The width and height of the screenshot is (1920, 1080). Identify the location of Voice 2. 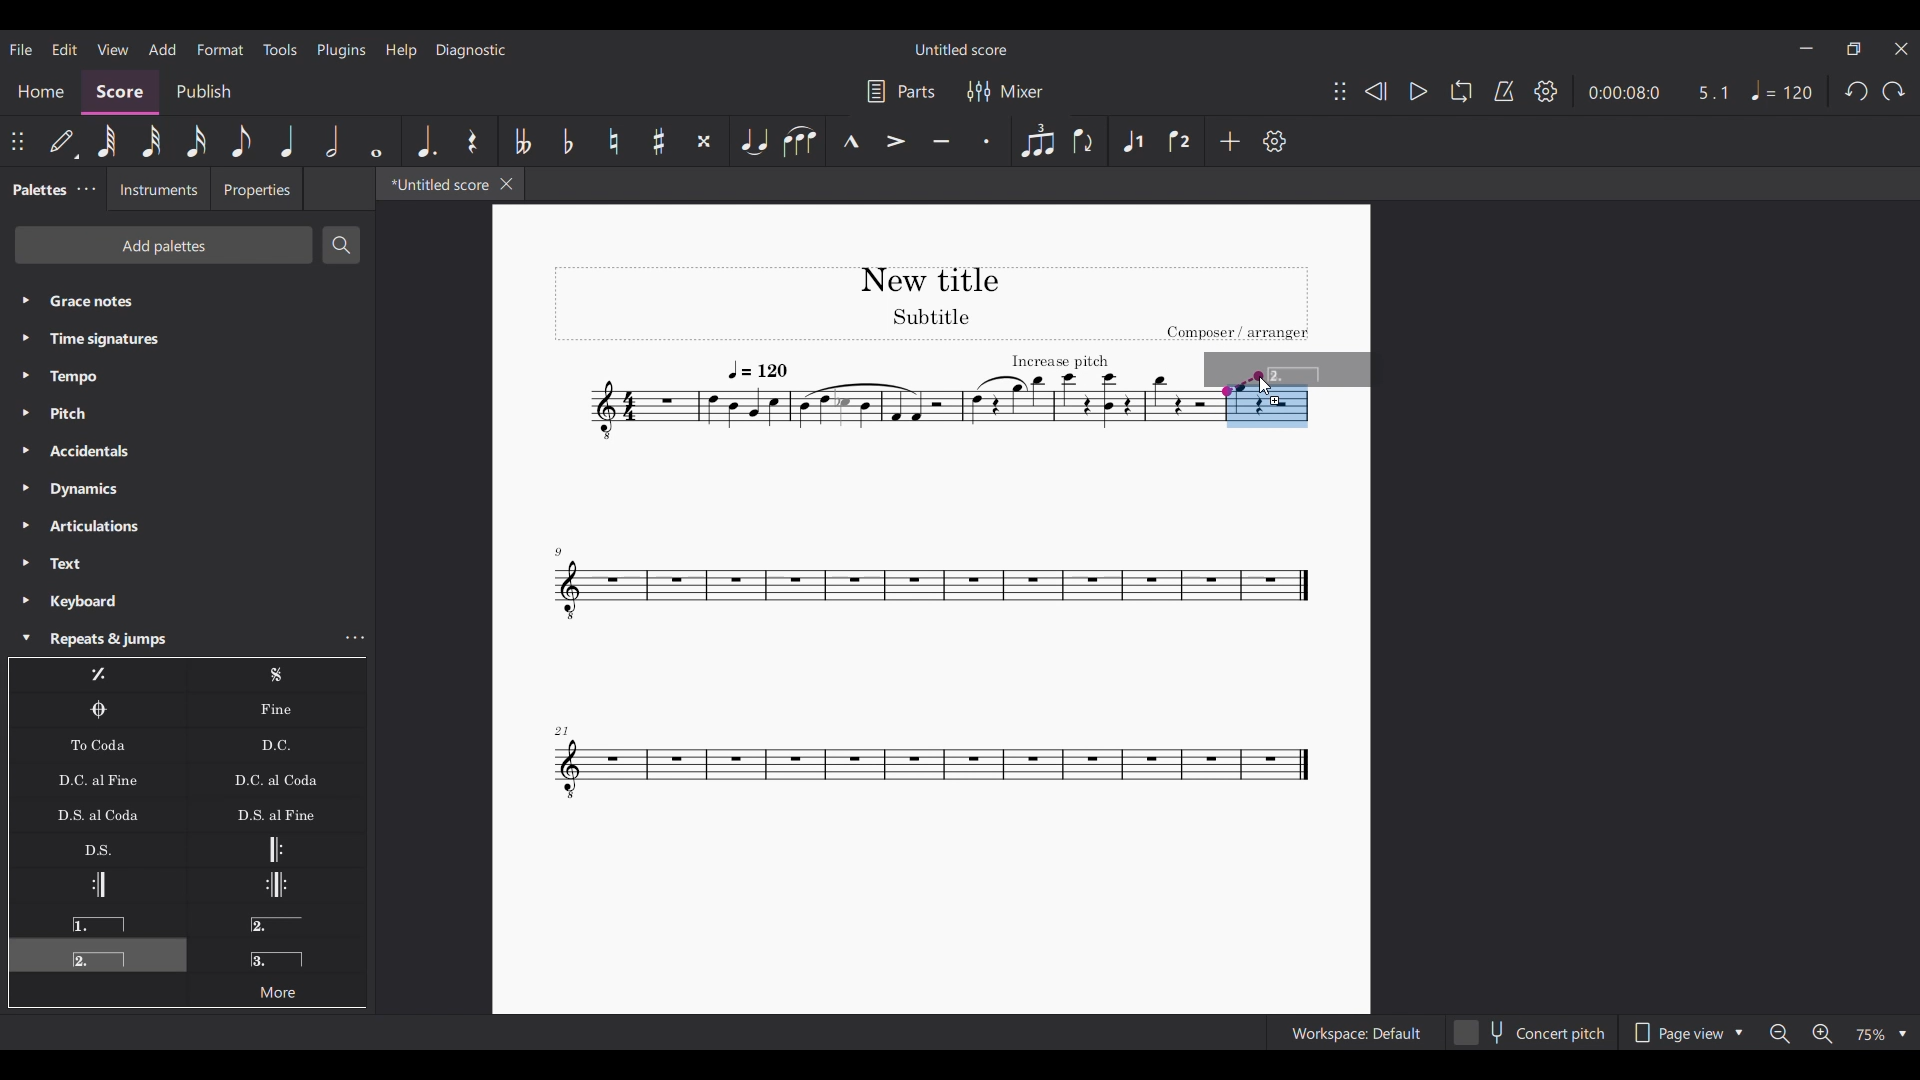
(1181, 141).